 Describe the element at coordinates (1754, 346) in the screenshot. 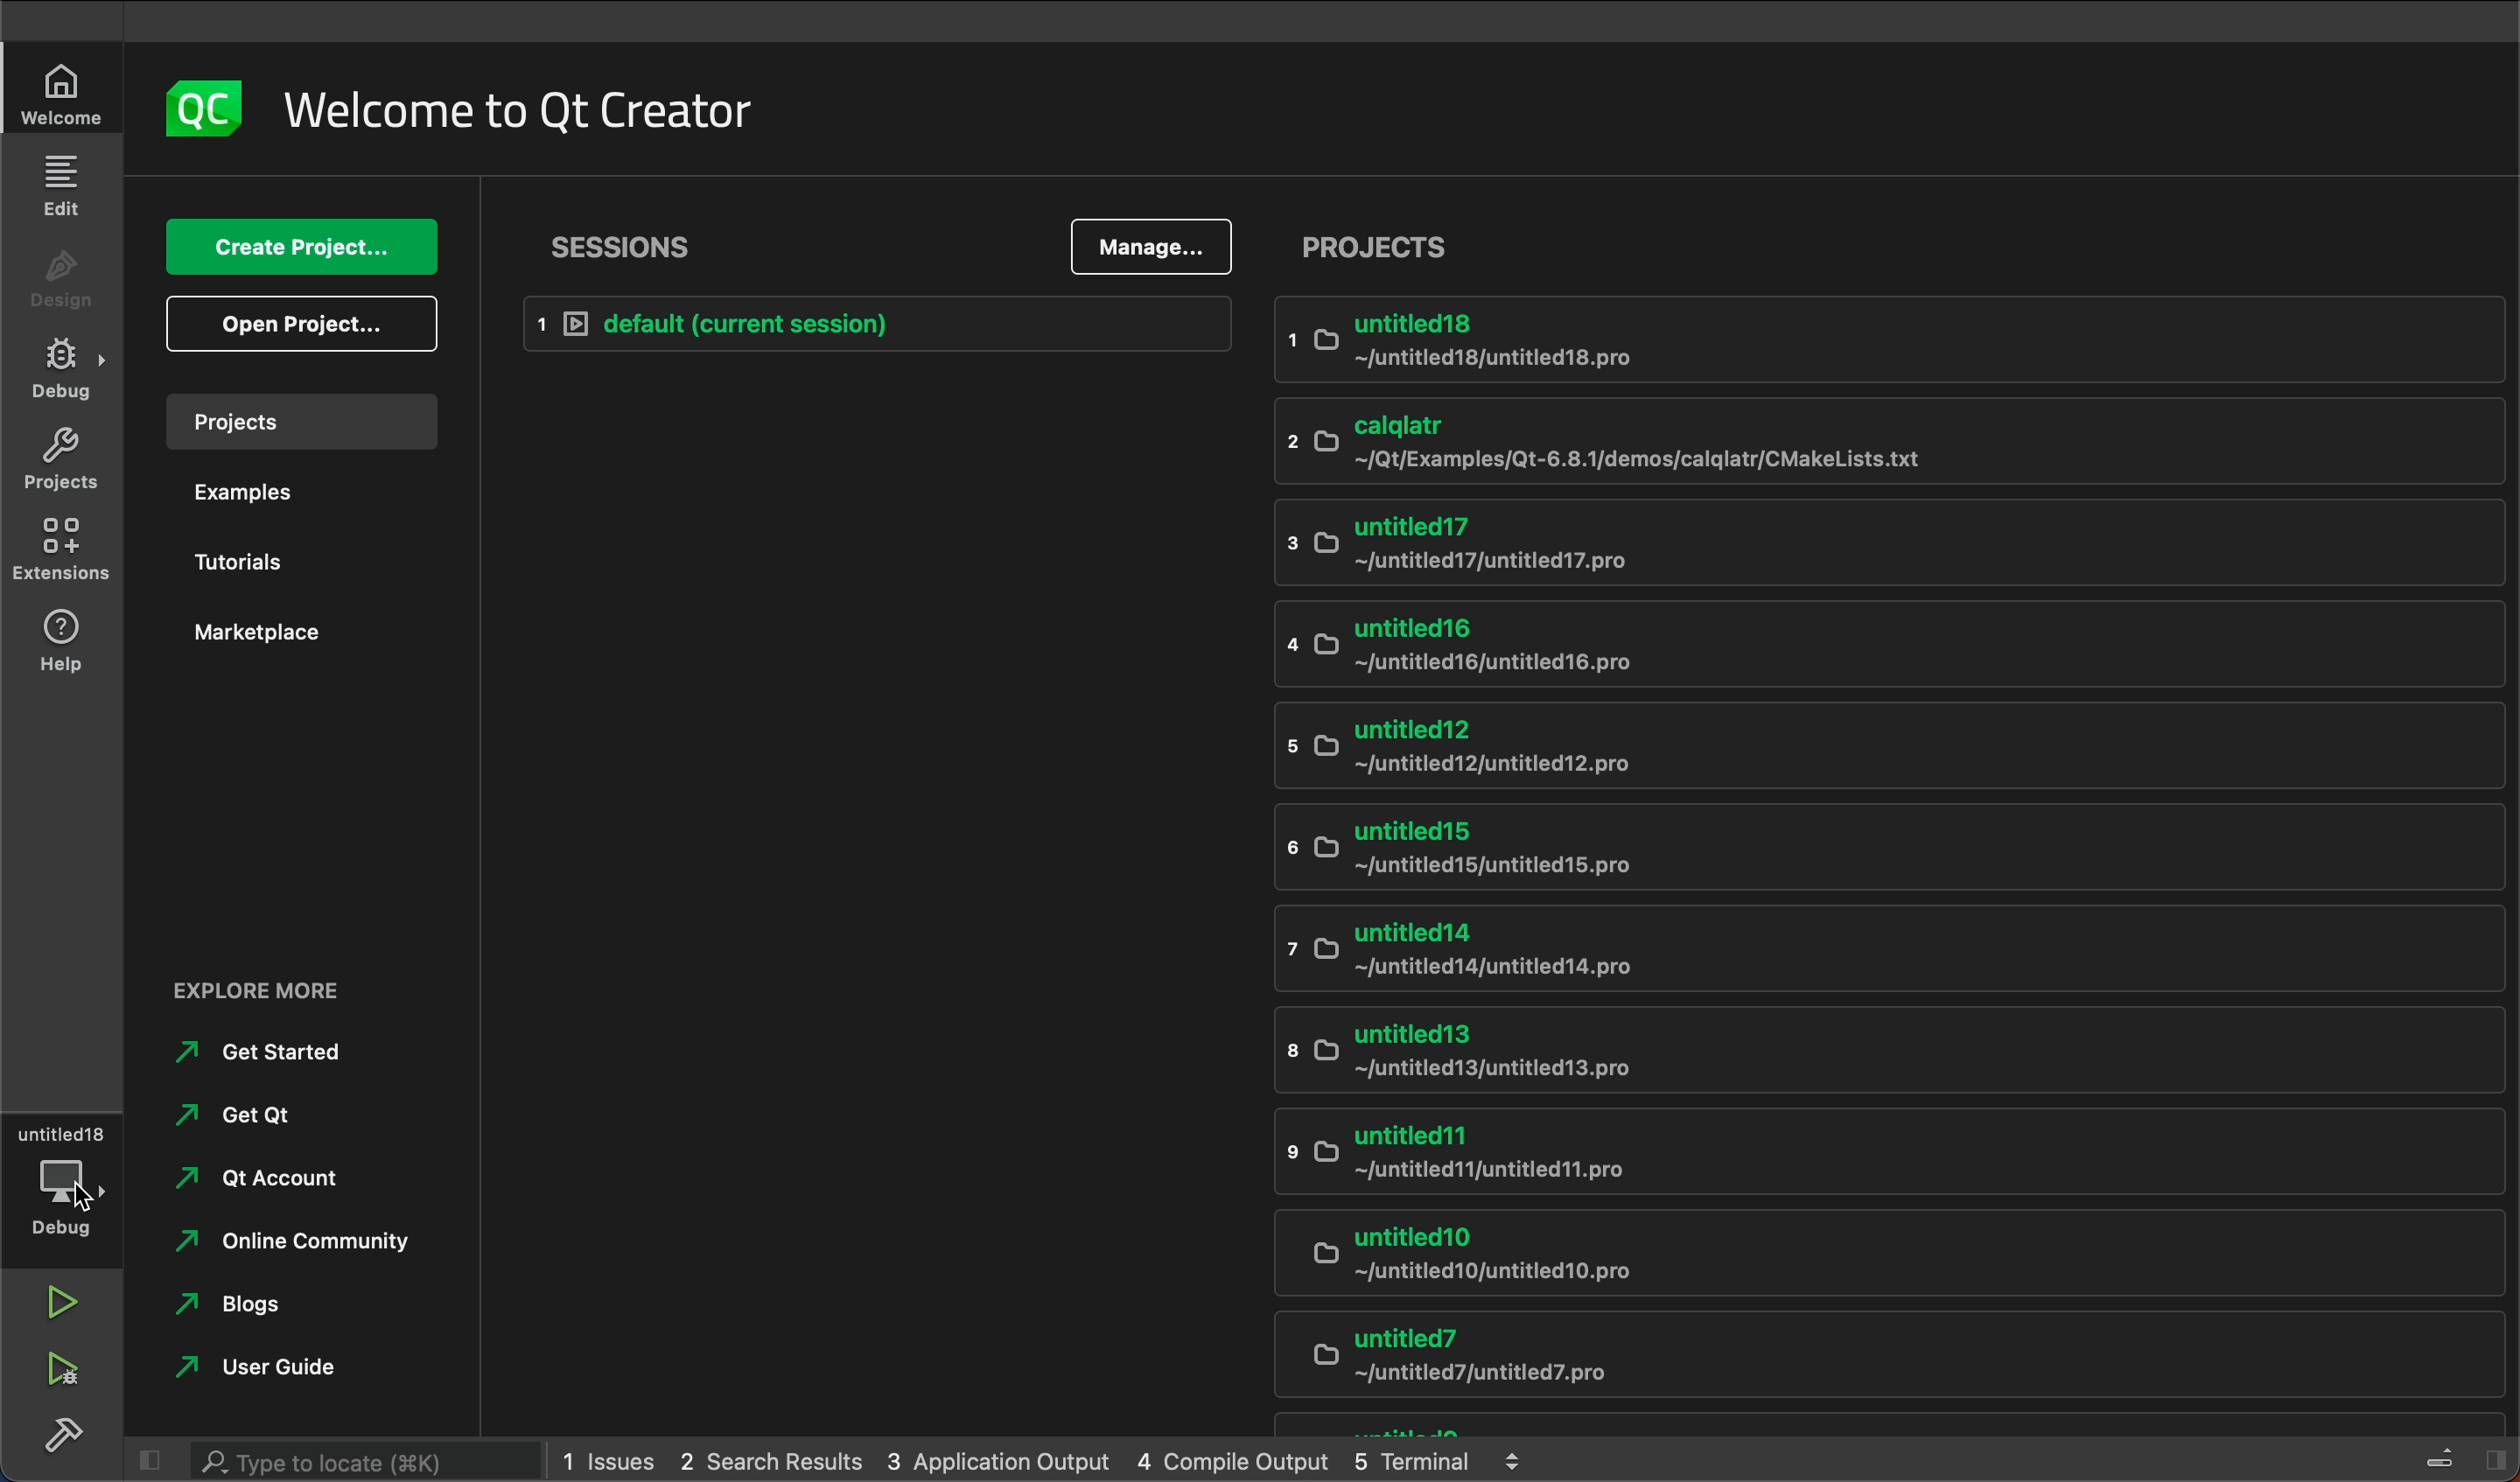

I see `untitled18` at that location.